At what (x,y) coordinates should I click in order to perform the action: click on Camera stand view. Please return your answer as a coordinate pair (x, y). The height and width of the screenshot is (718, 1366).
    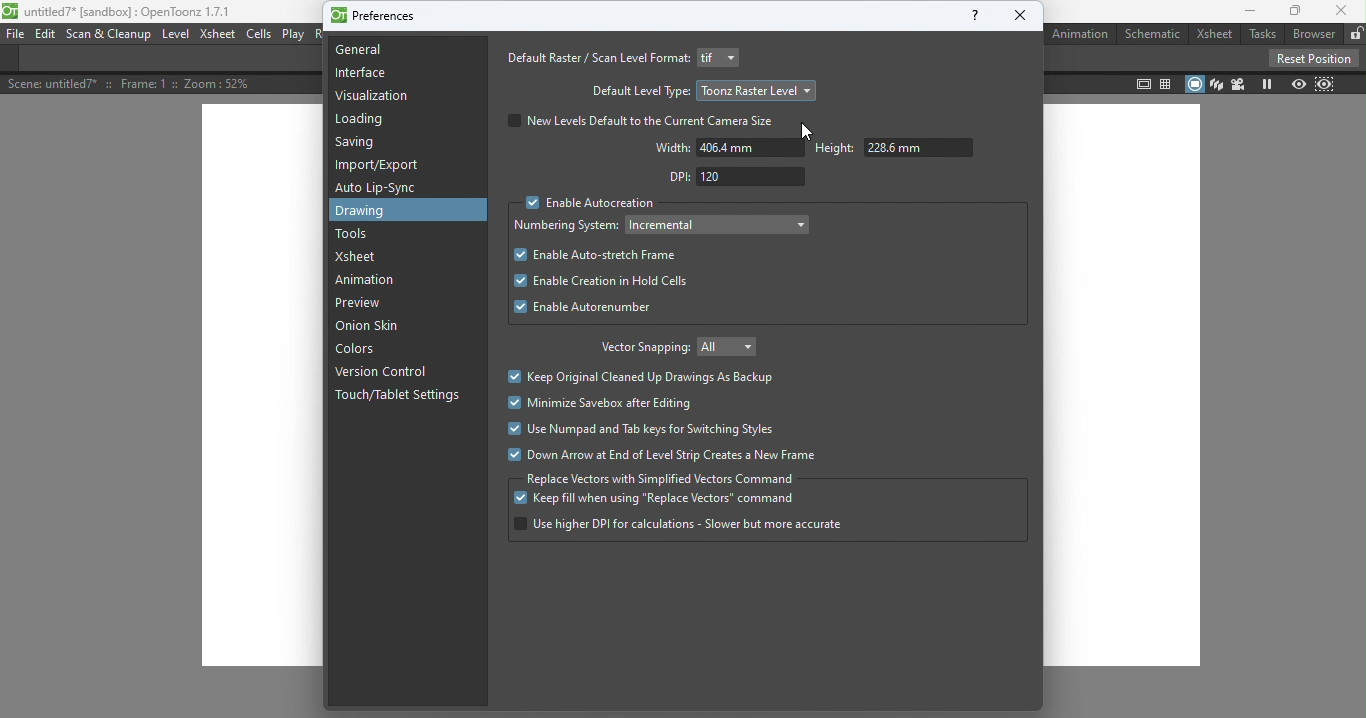
    Looking at the image, I should click on (1195, 84).